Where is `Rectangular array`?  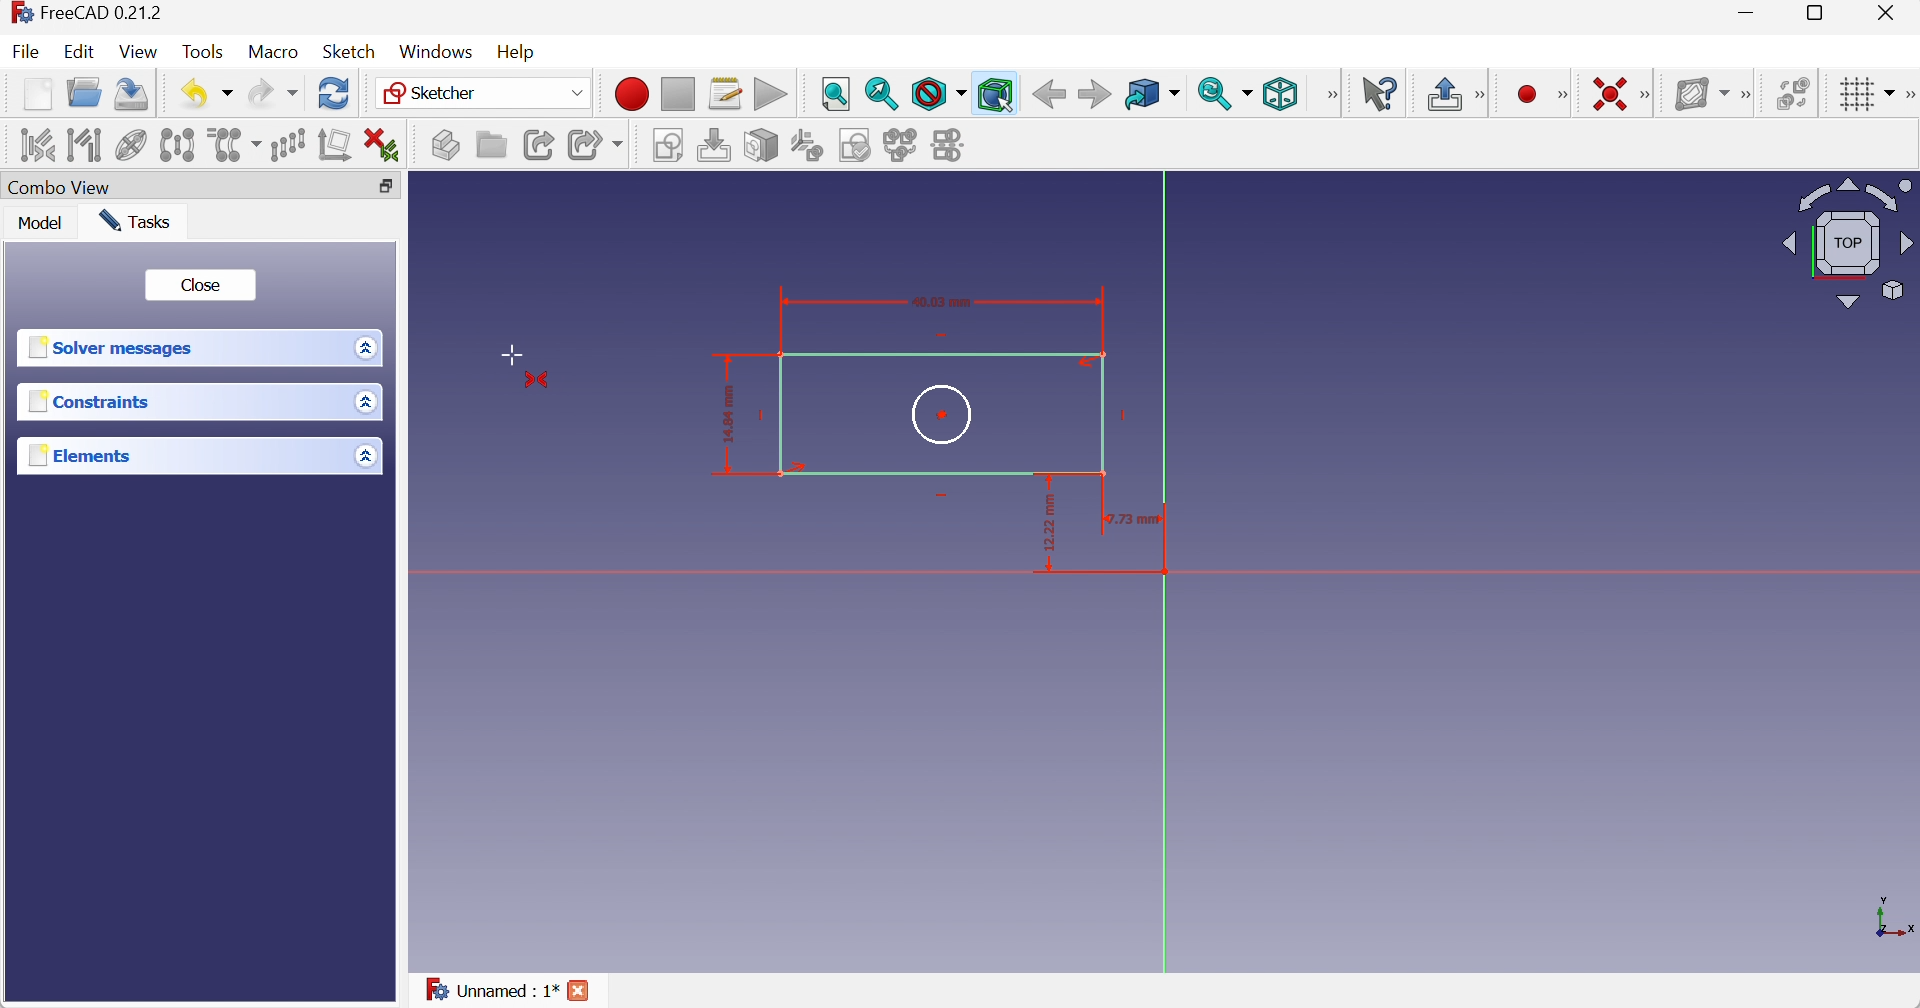
Rectangular array is located at coordinates (289, 145).